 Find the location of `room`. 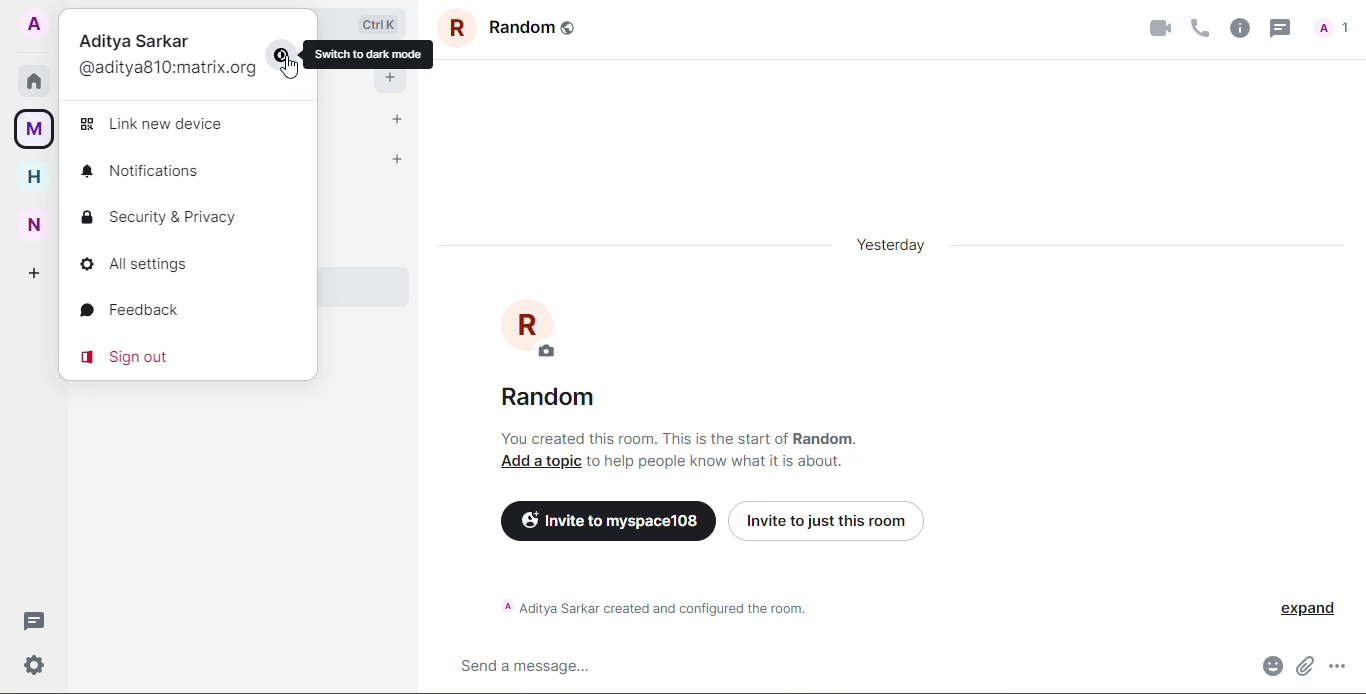

room is located at coordinates (513, 28).